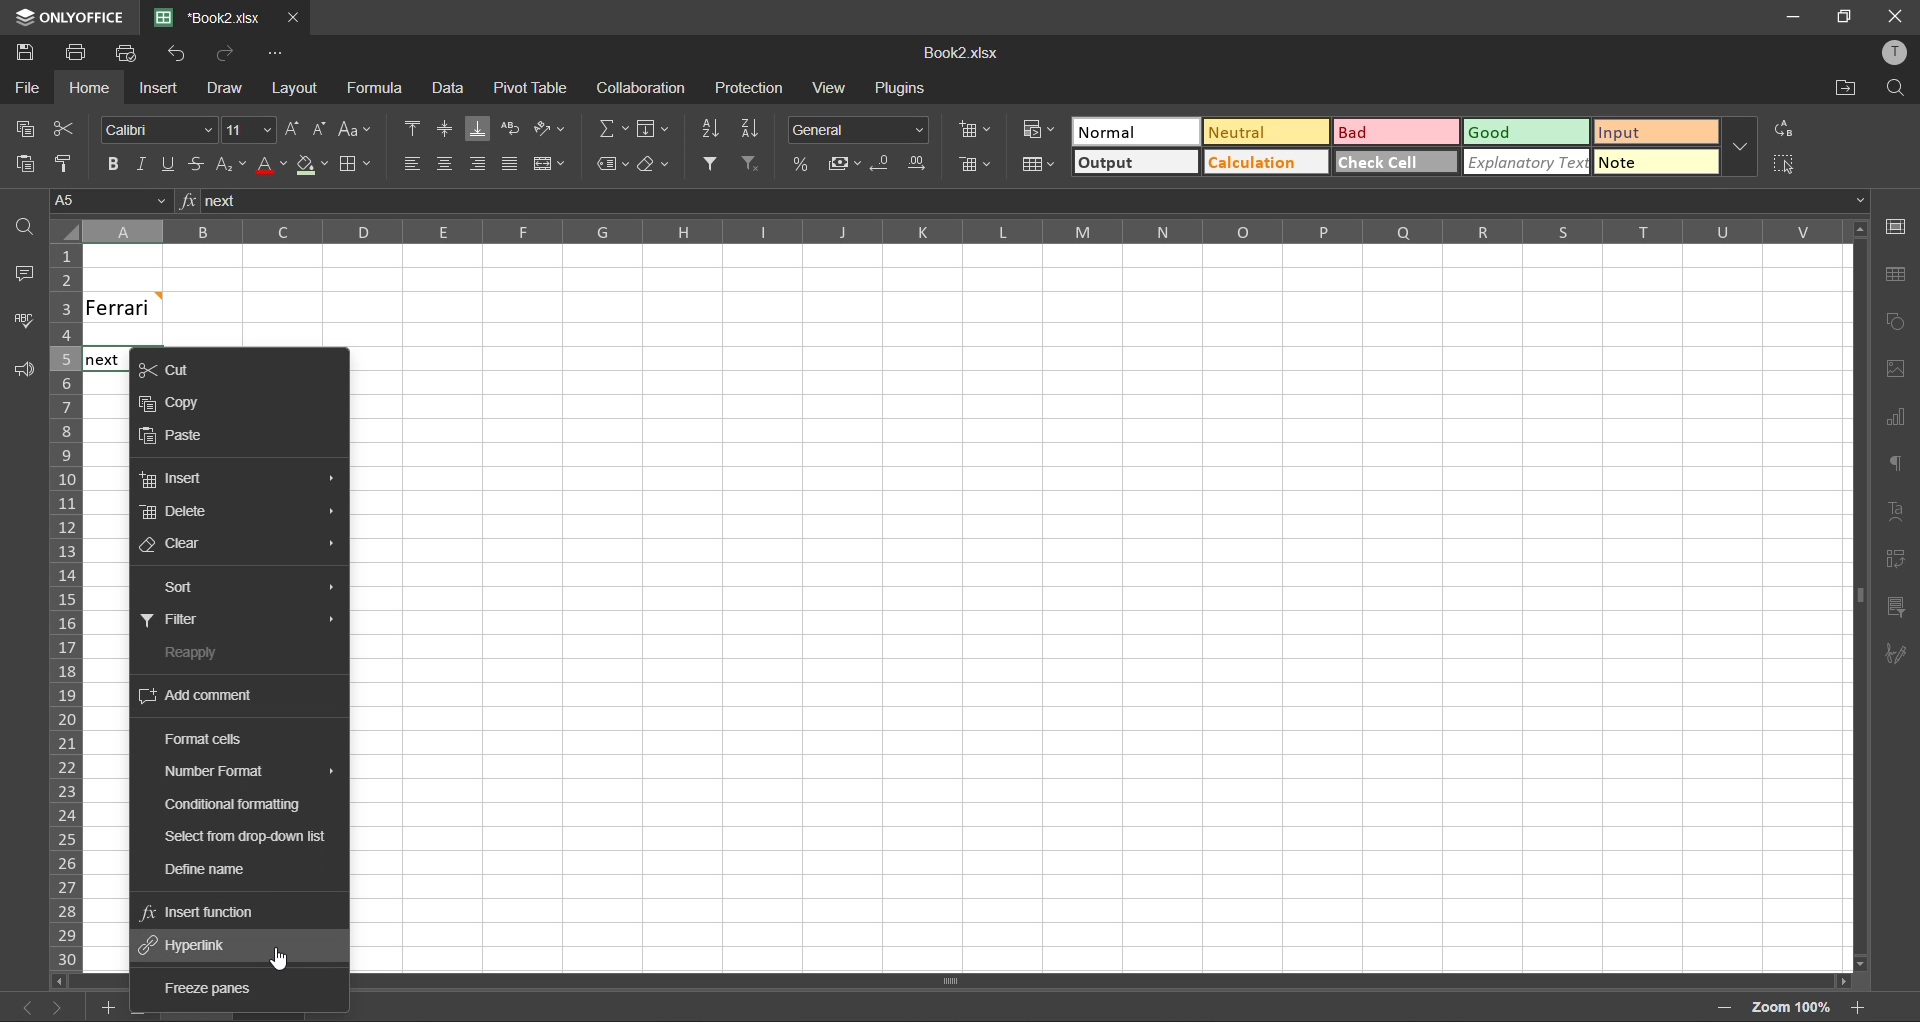 The width and height of the screenshot is (1920, 1022). I want to click on slicer, so click(1895, 607).